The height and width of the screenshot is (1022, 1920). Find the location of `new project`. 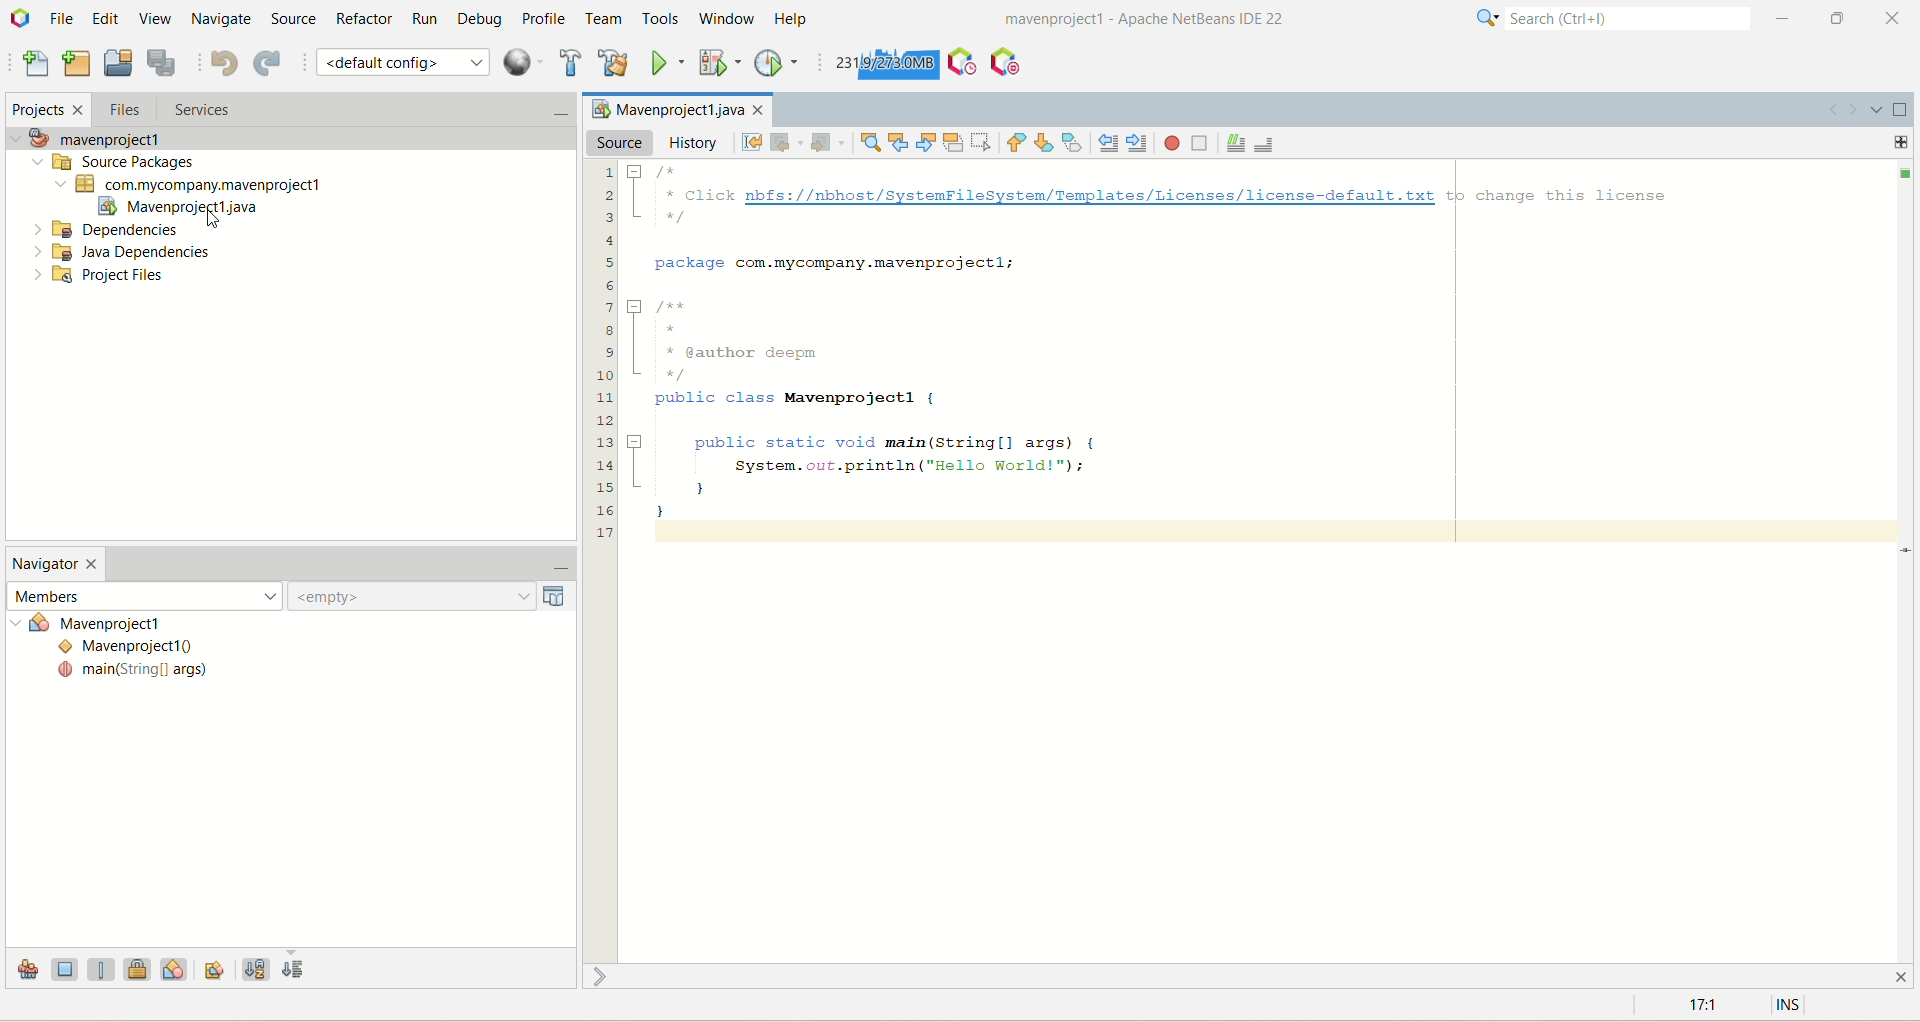

new project is located at coordinates (76, 61).